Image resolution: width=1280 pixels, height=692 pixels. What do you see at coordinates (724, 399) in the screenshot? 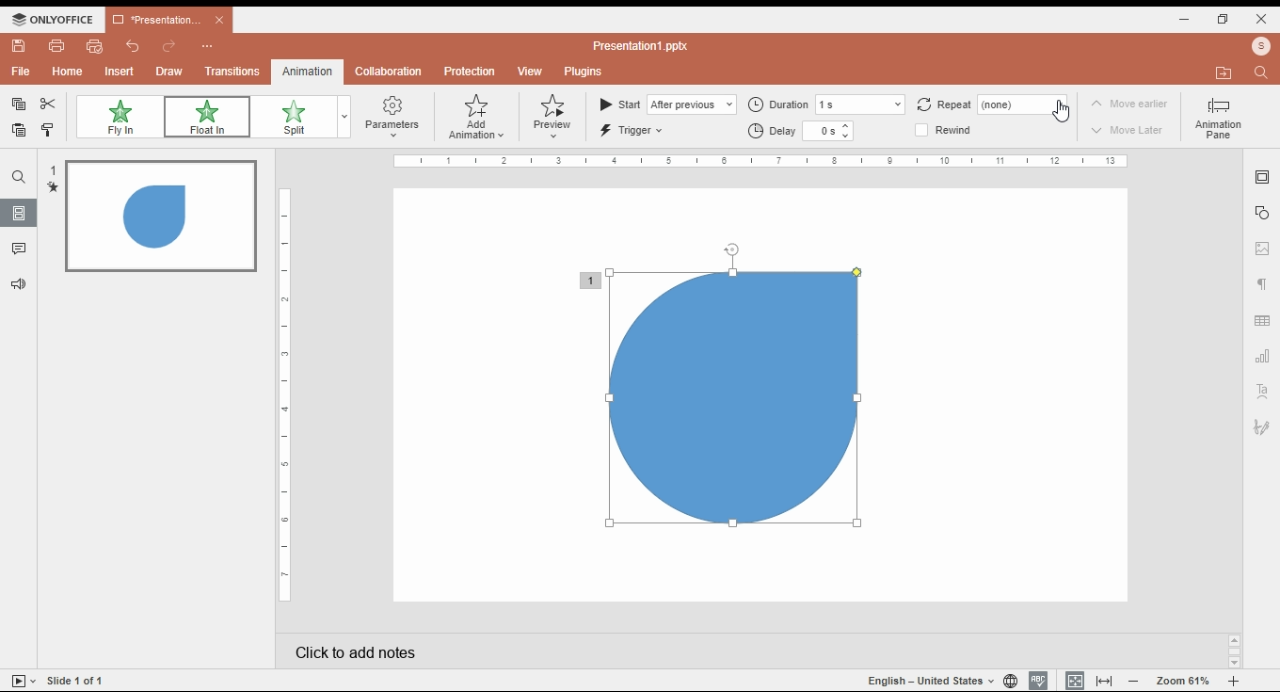
I see `shape` at bounding box center [724, 399].